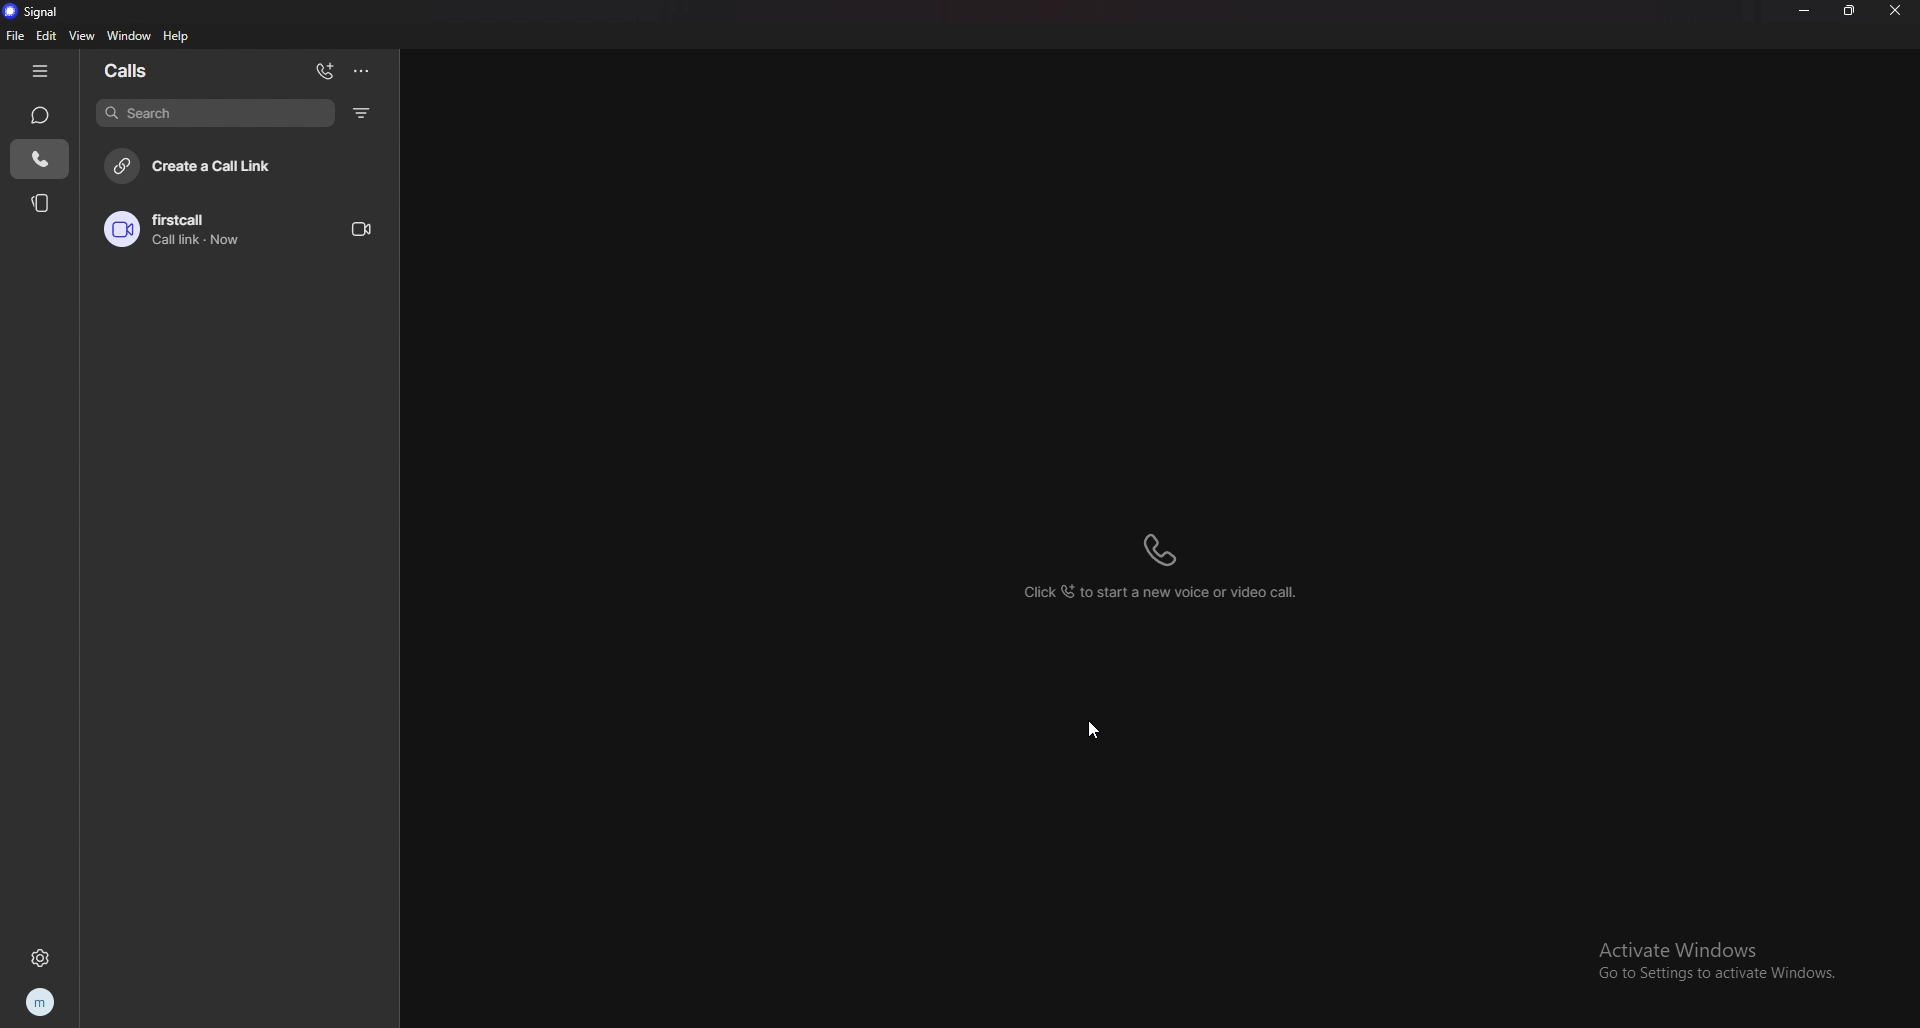 The image size is (1920, 1028). What do you see at coordinates (364, 112) in the screenshot?
I see `filter` at bounding box center [364, 112].